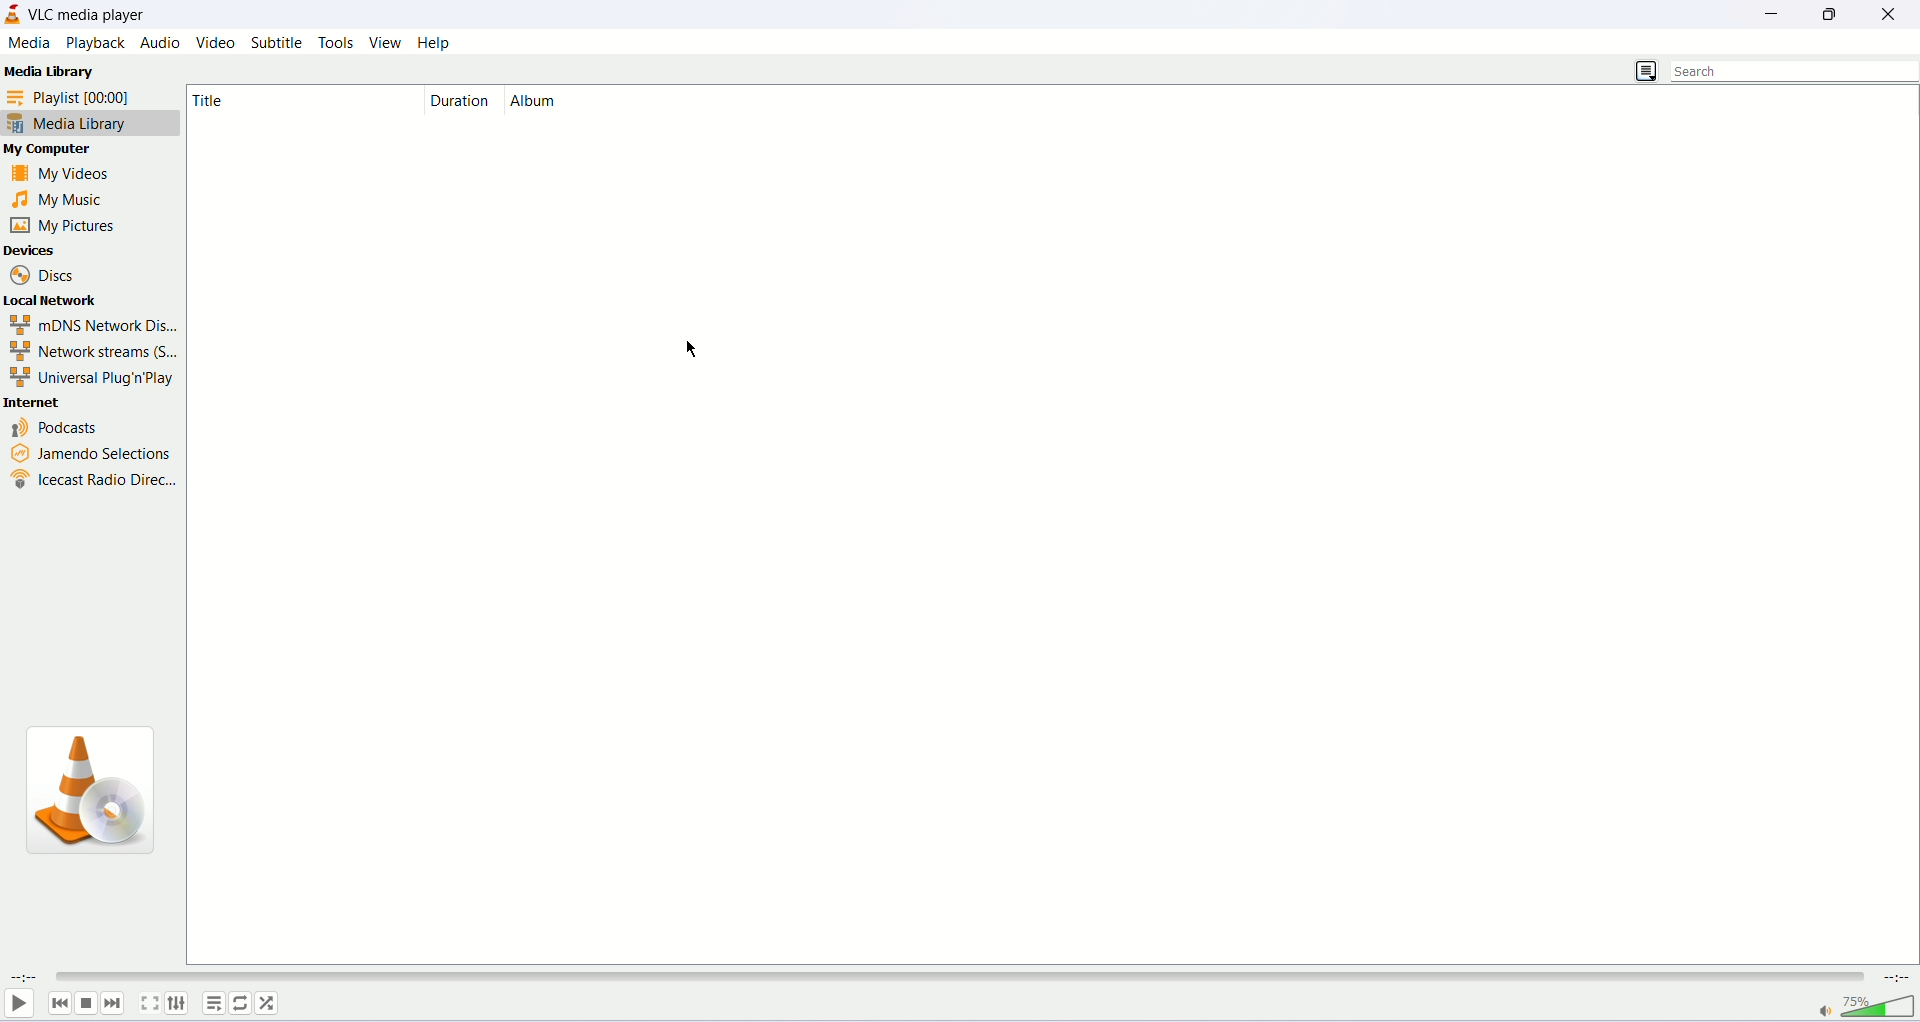 This screenshot has width=1920, height=1022. I want to click on Disc, so click(44, 275).